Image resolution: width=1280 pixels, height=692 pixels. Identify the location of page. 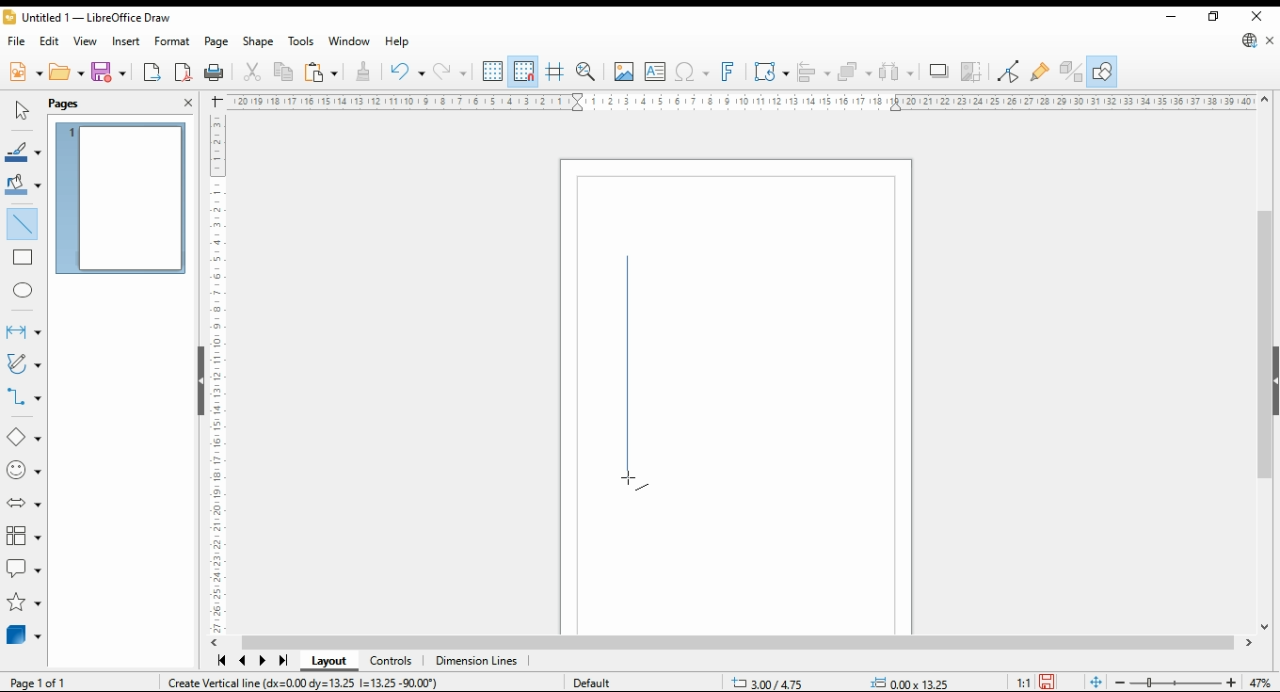
(216, 42).